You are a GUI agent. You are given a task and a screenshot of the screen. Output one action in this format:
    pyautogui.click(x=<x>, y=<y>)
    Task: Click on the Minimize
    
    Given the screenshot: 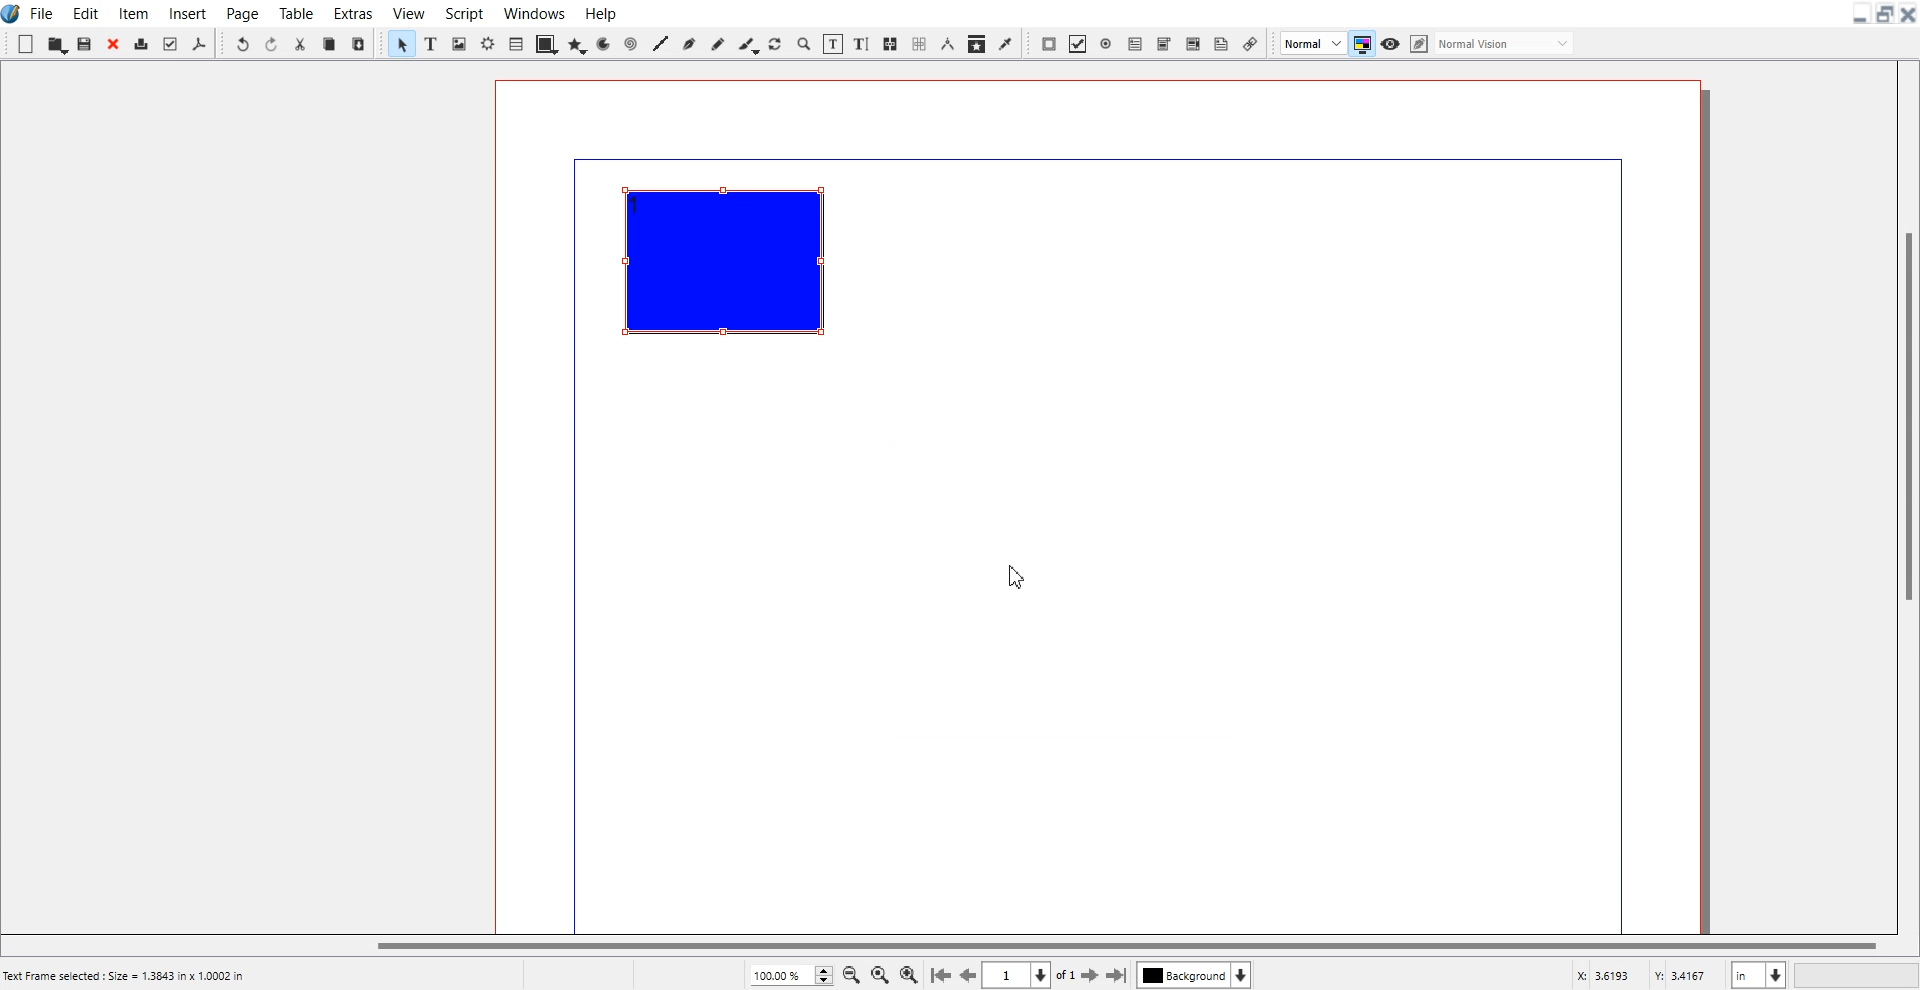 What is the action you would take?
    pyautogui.click(x=1861, y=14)
    